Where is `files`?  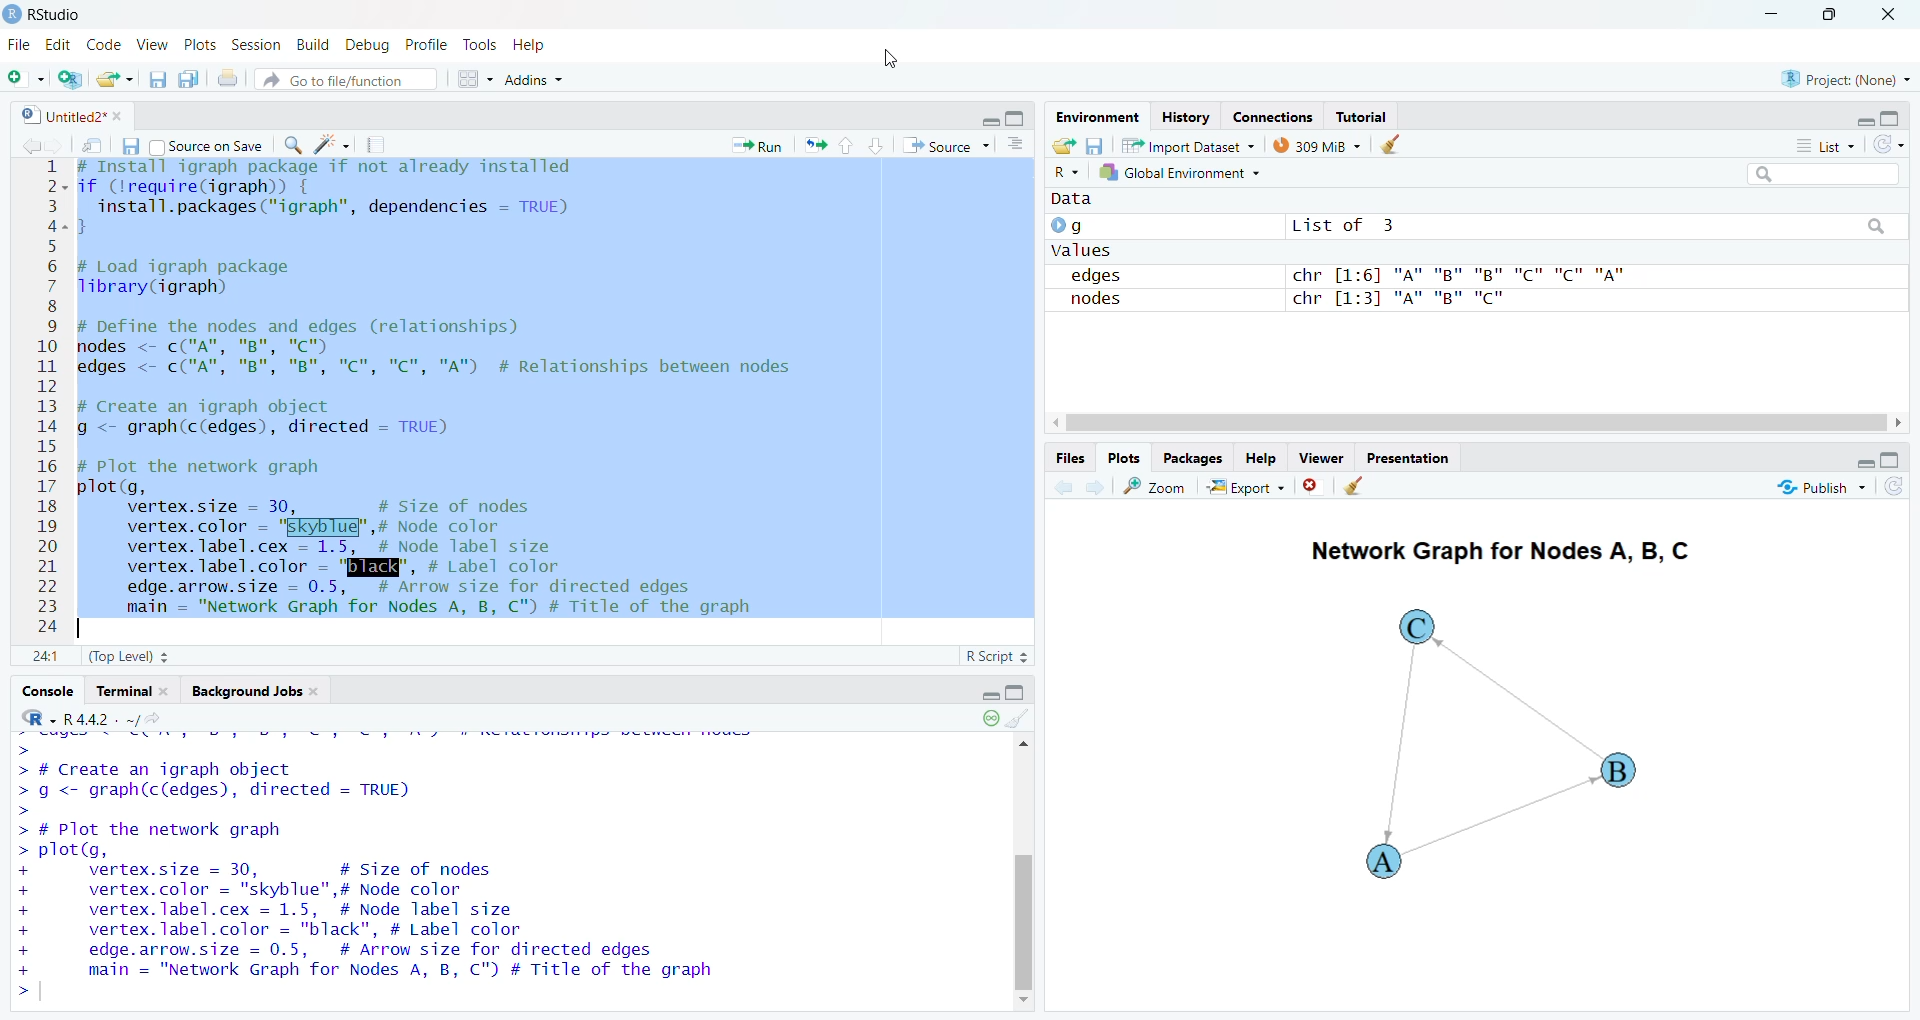
files is located at coordinates (153, 81).